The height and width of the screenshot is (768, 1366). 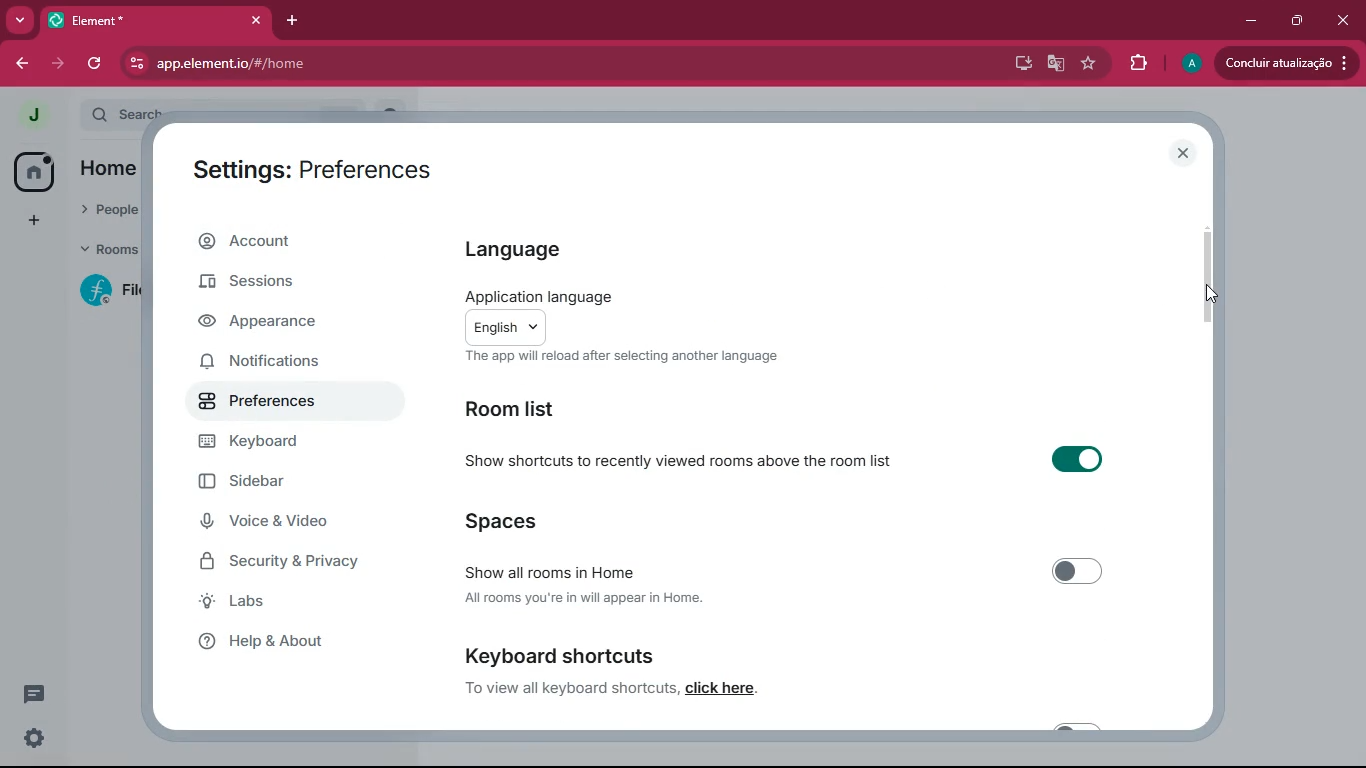 What do you see at coordinates (1247, 19) in the screenshot?
I see `minimize` at bounding box center [1247, 19].